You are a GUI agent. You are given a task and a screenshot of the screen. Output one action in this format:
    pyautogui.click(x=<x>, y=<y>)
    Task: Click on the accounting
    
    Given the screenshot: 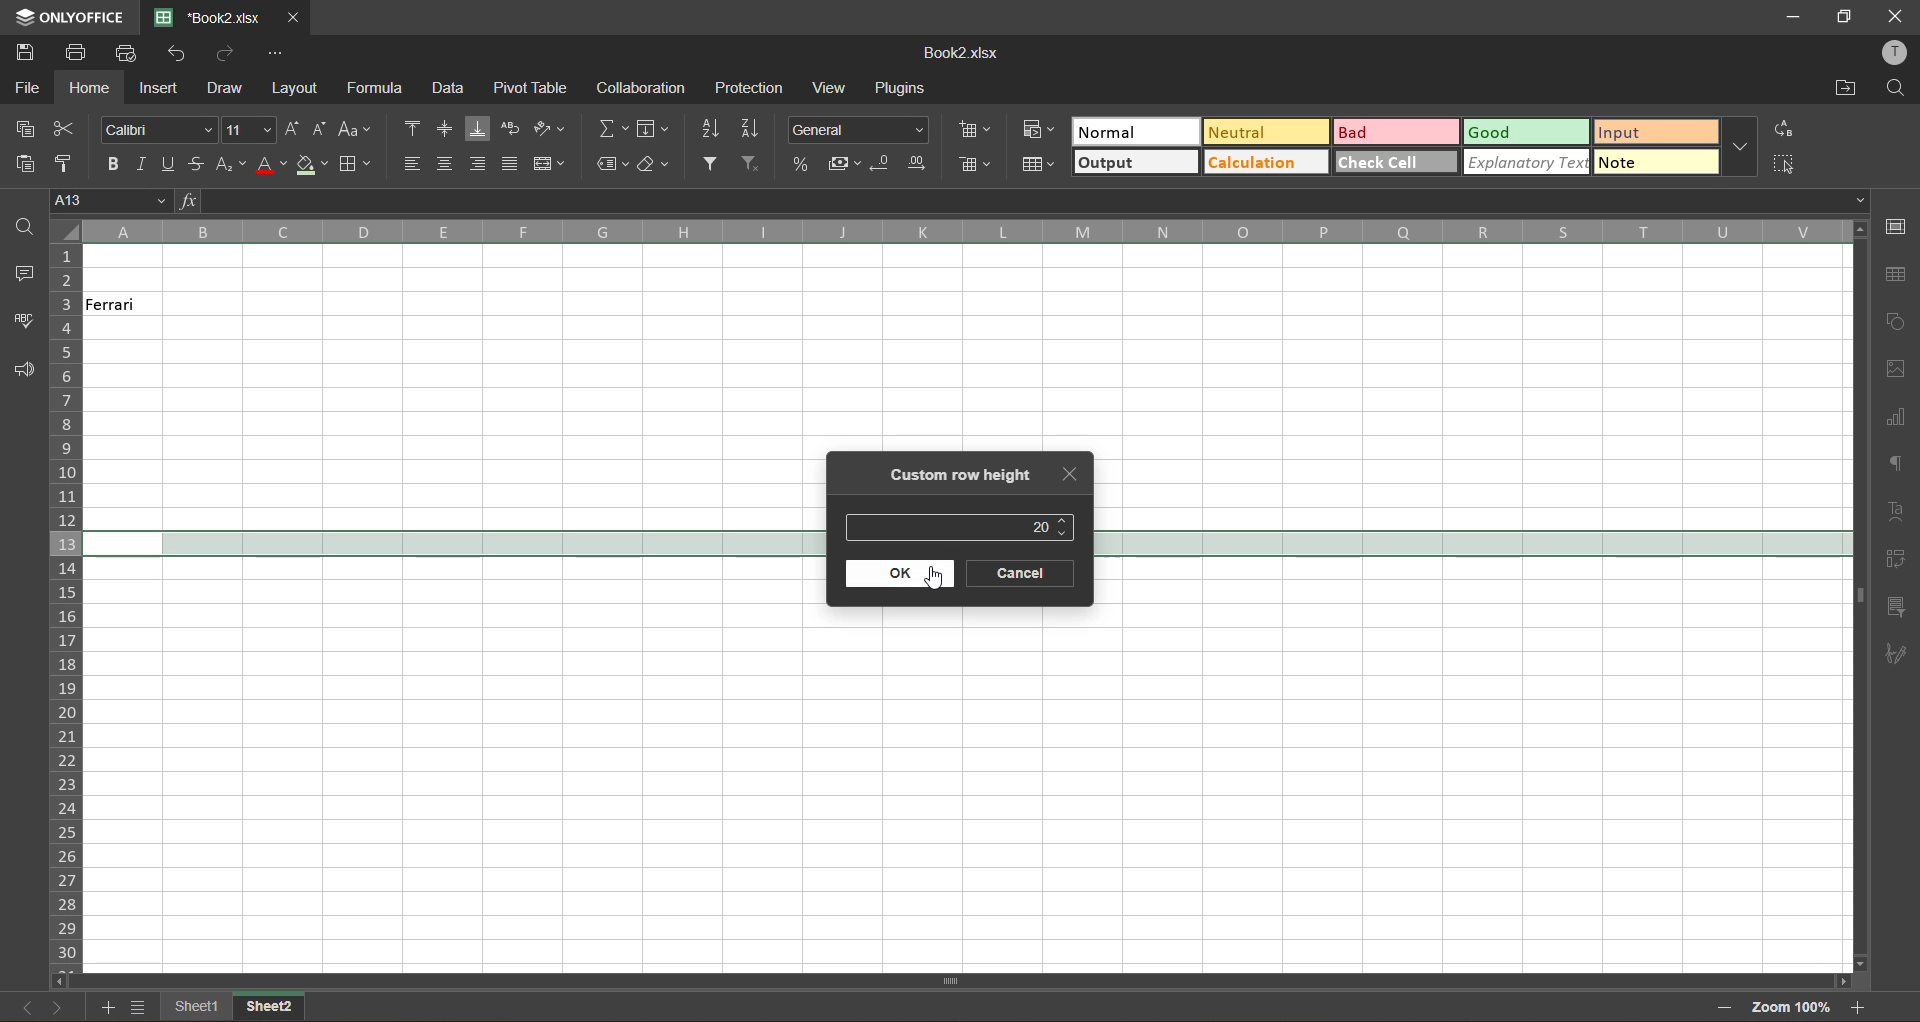 What is the action you would take?
    pyautogui.click(x=847, y=166)
    